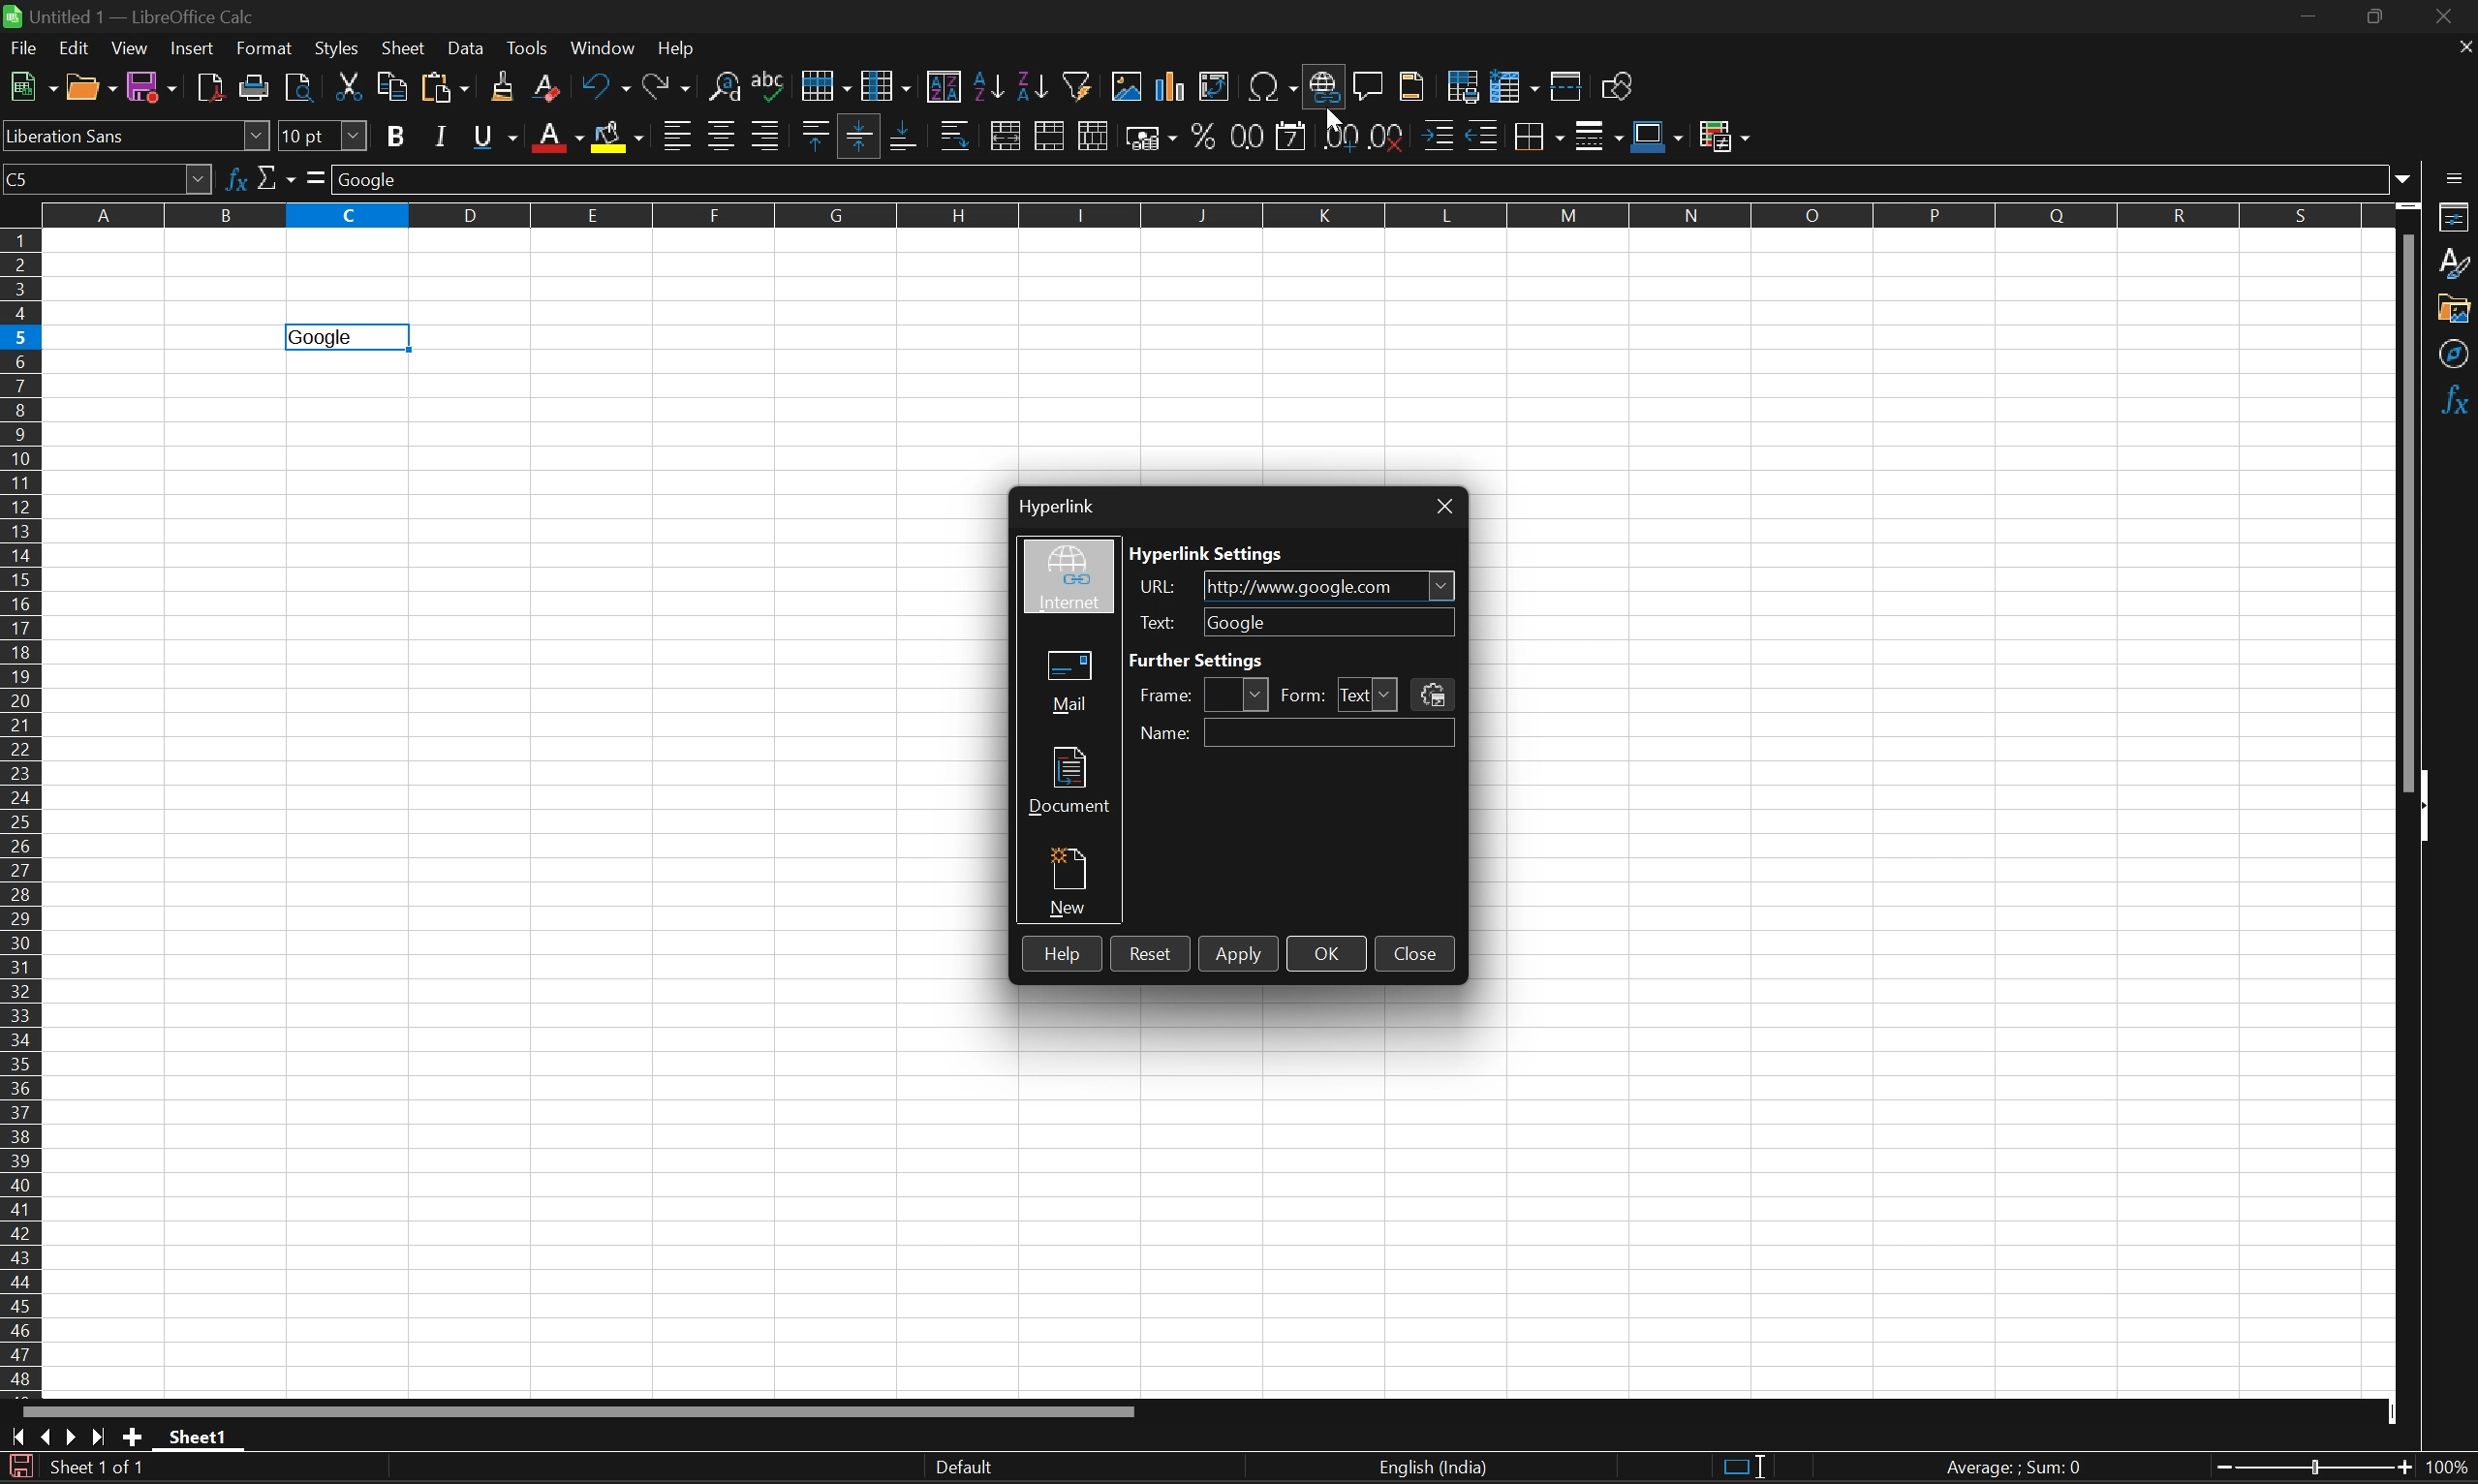  What do you see at coordinates (825, 79) in the screenshot?
I see `Row` at bounding box center [825, 79].